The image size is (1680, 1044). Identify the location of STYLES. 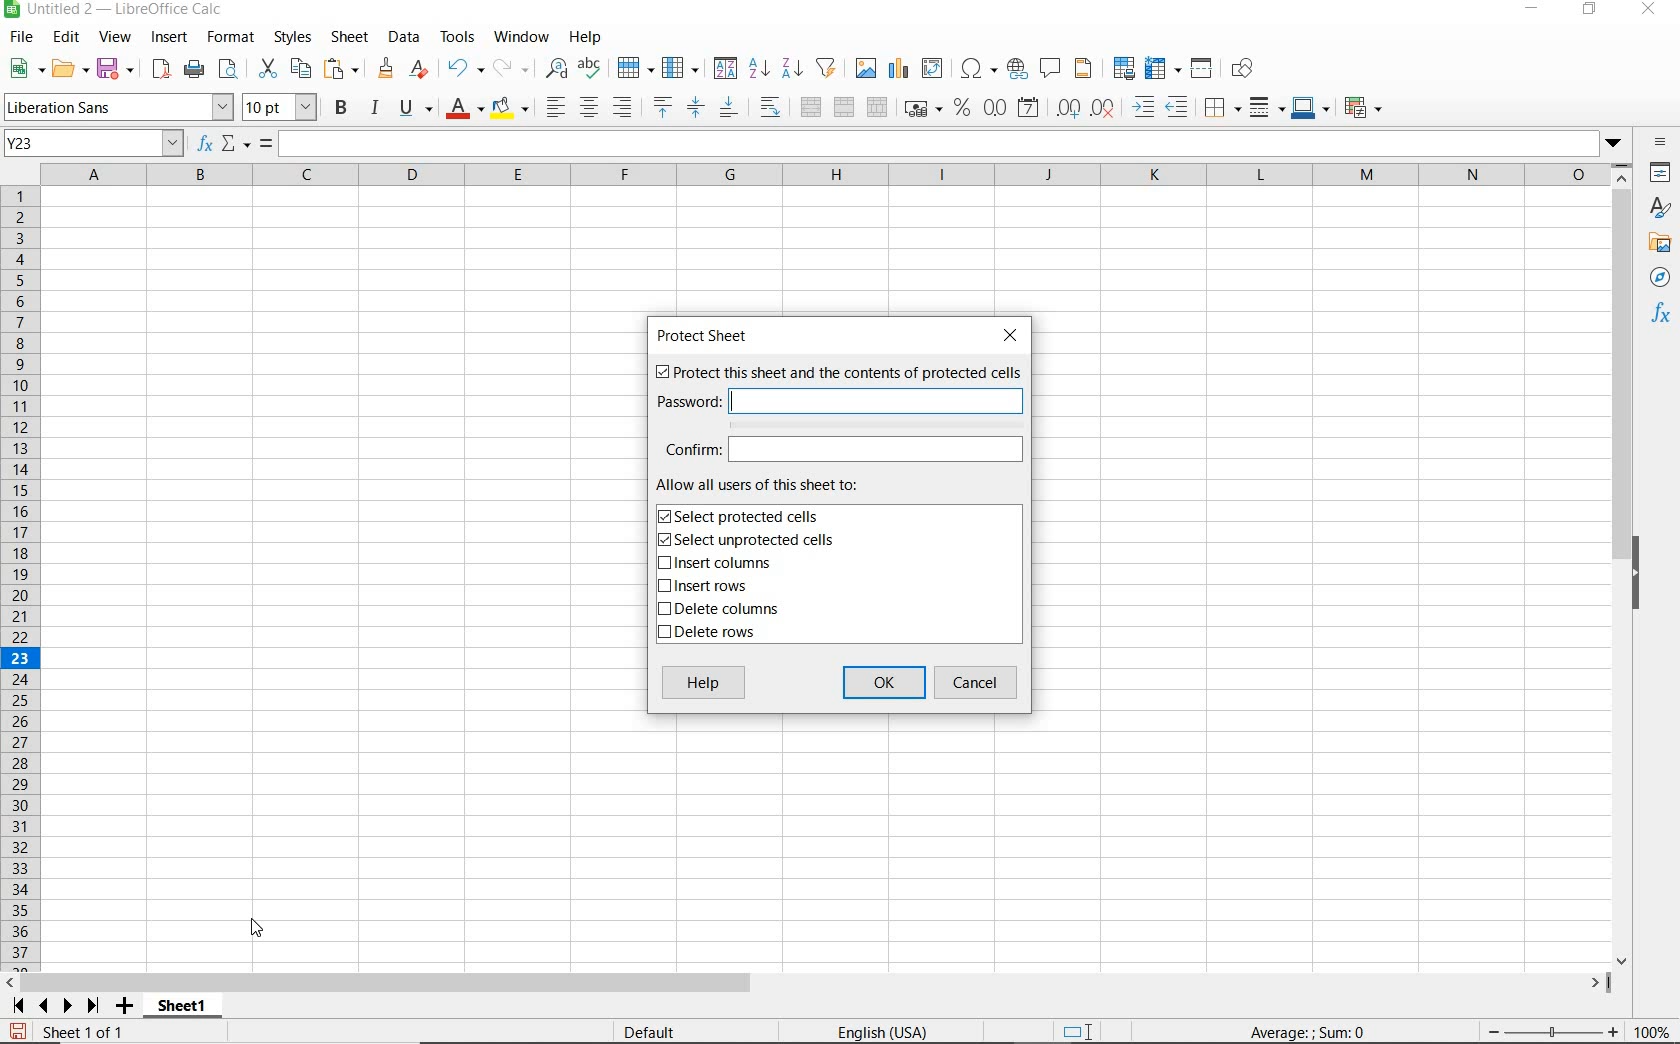
(292, 37).